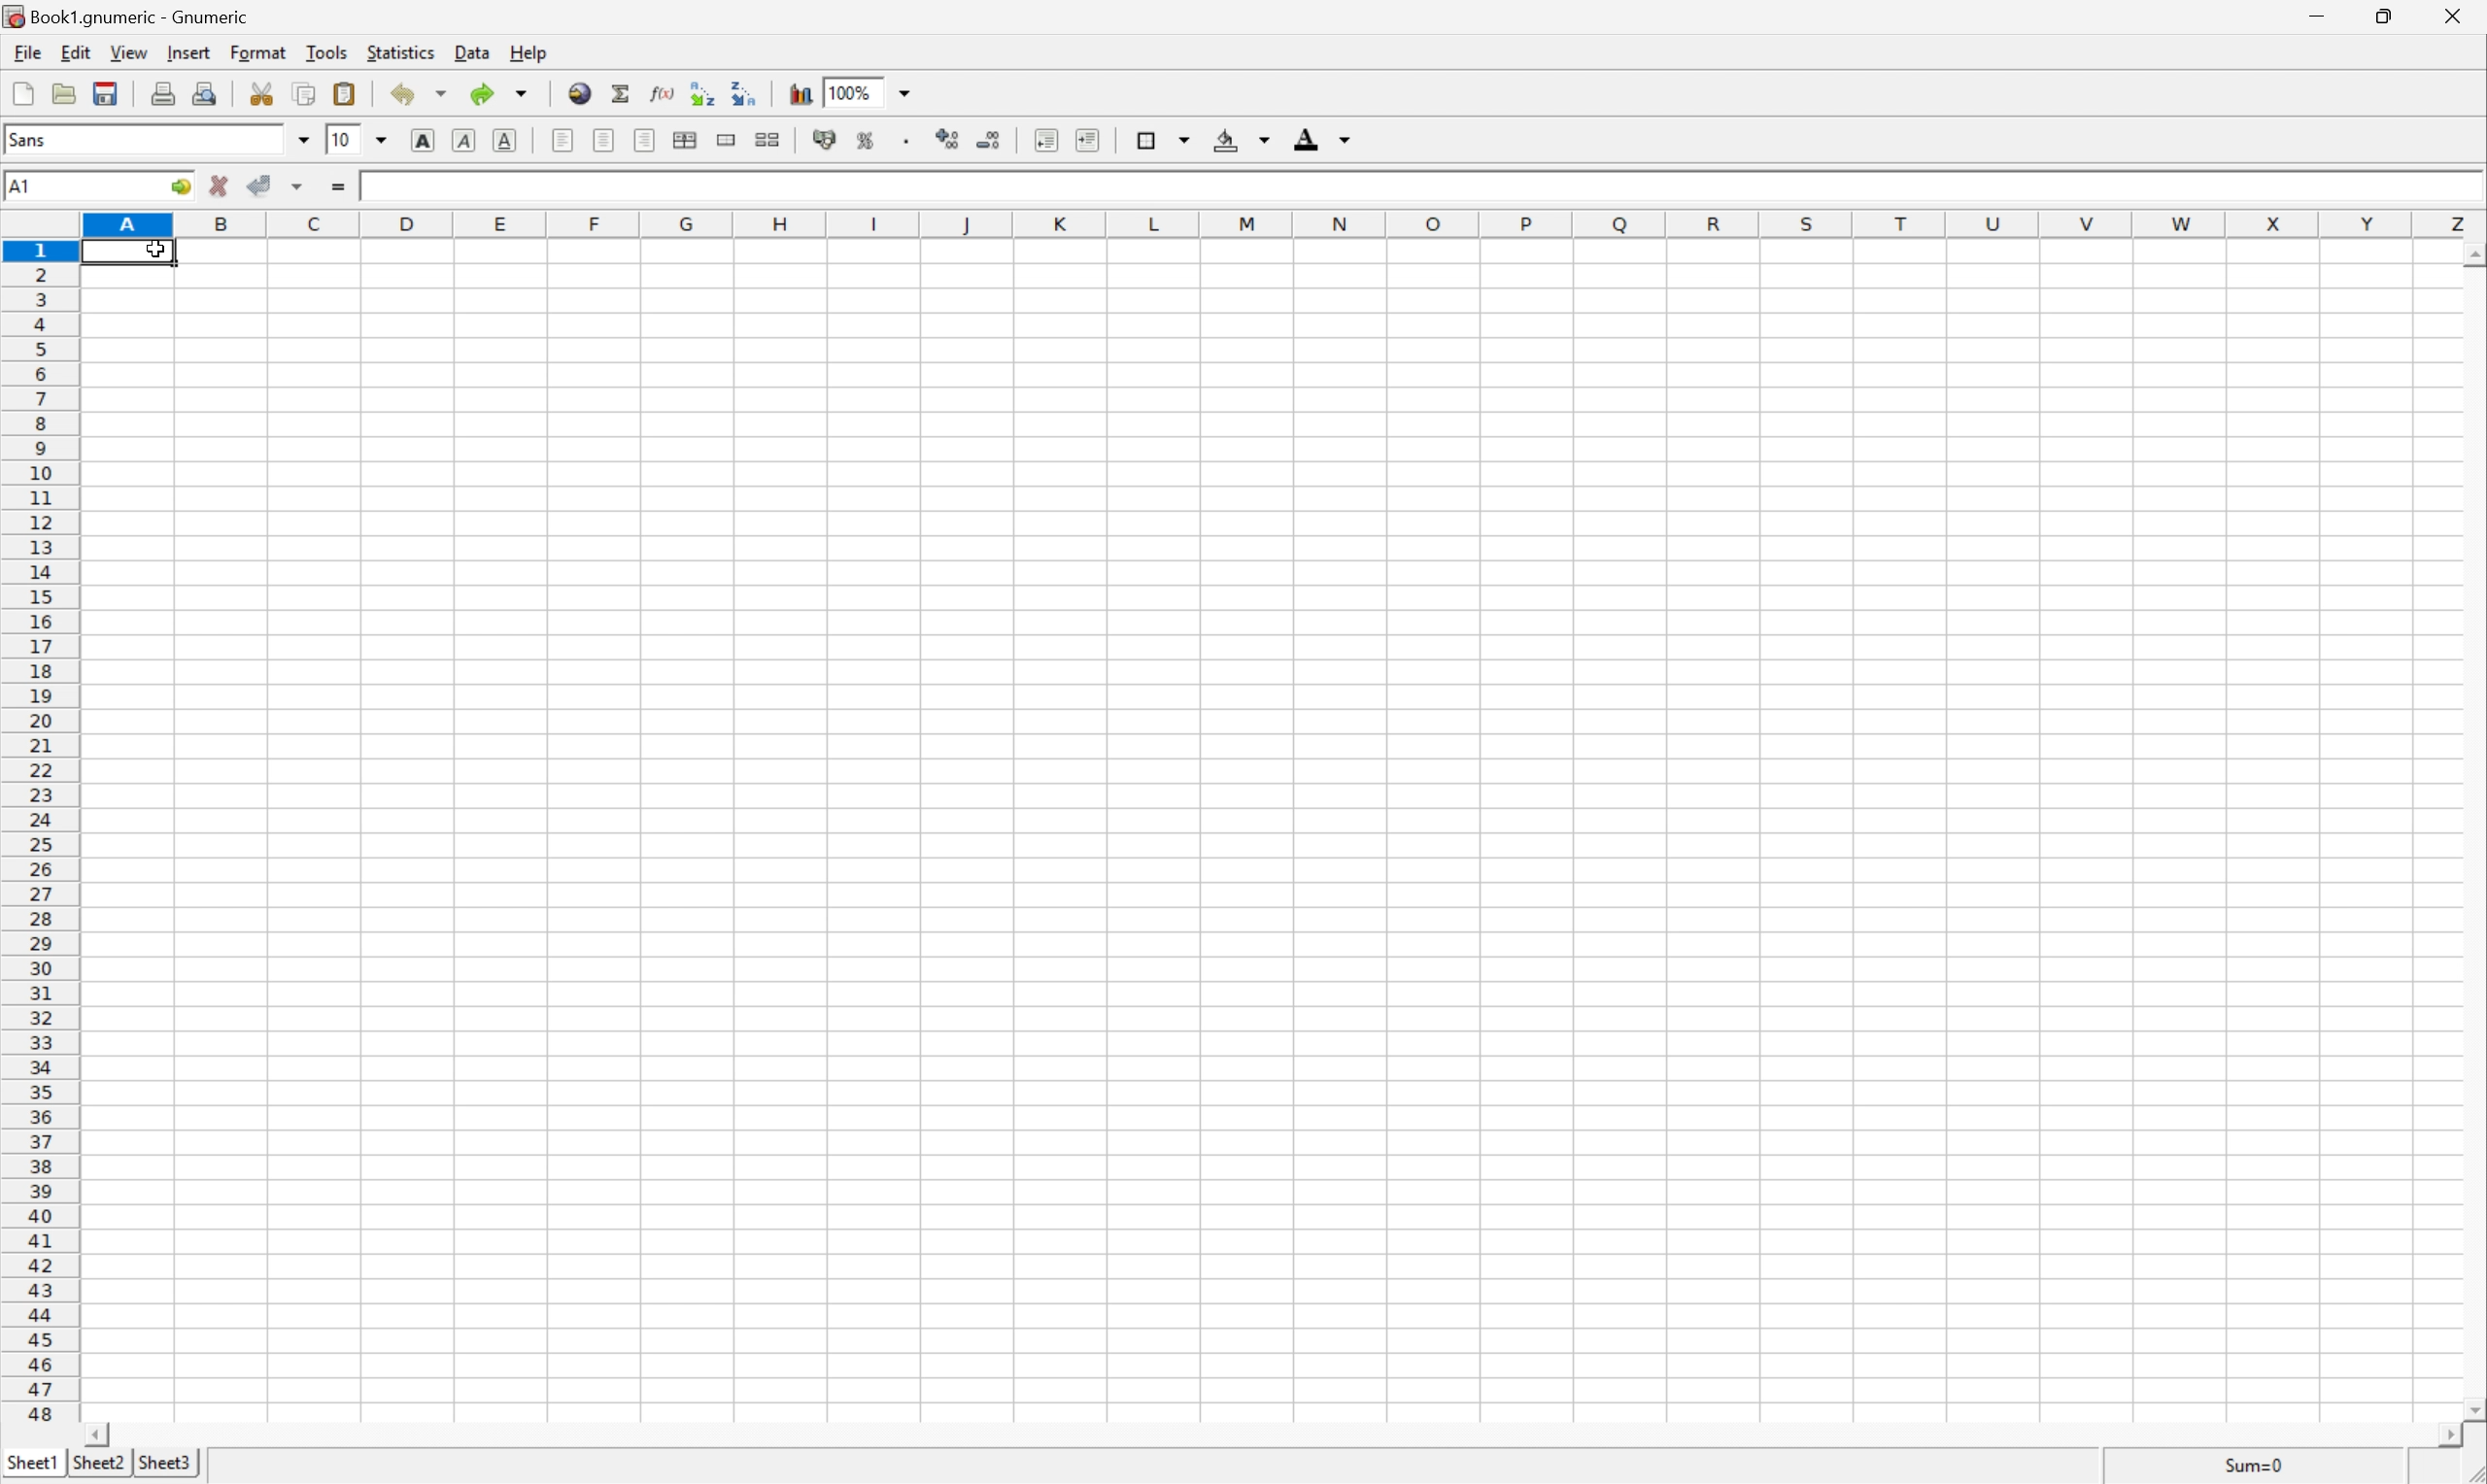 Image resolution: width=2487 pixels, height=1484 pixels. Describe the element at coordinates (219, 188) in the screenshot. I see `cancel change` at that location.